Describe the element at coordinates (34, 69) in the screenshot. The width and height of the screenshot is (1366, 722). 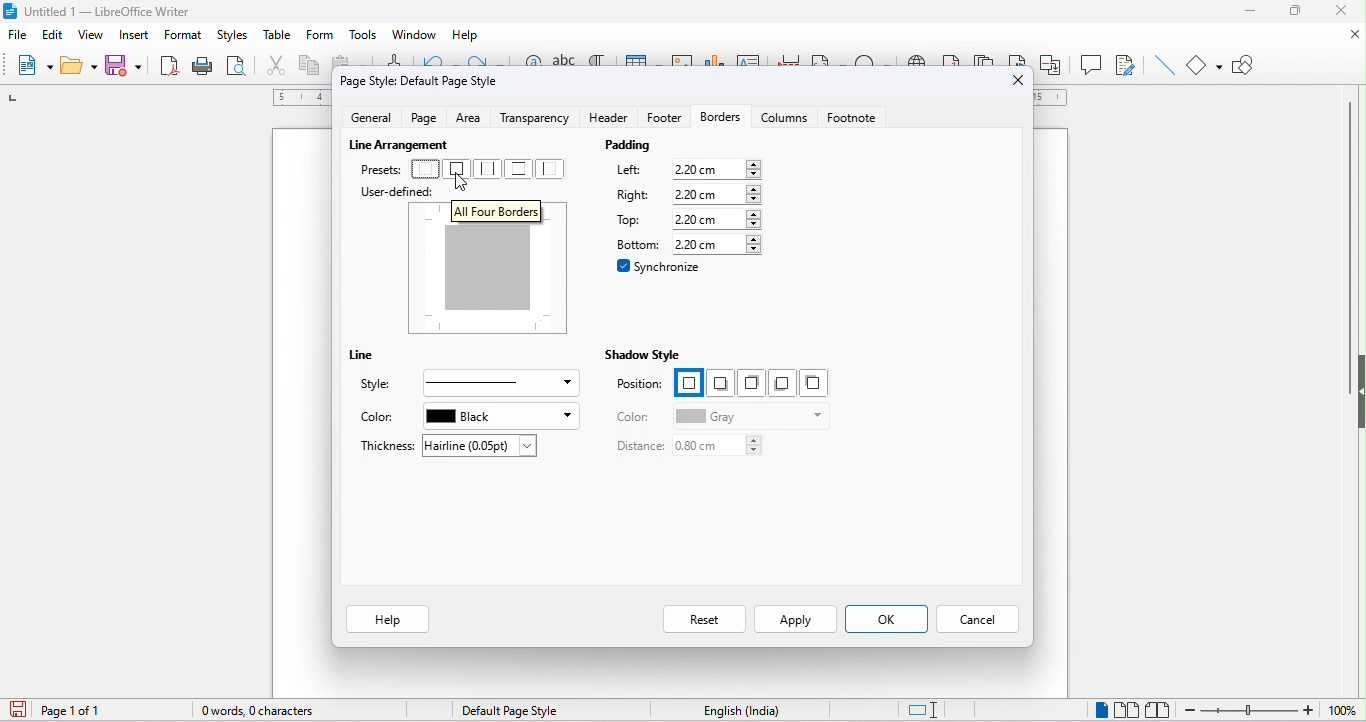
I see `new` at that location.